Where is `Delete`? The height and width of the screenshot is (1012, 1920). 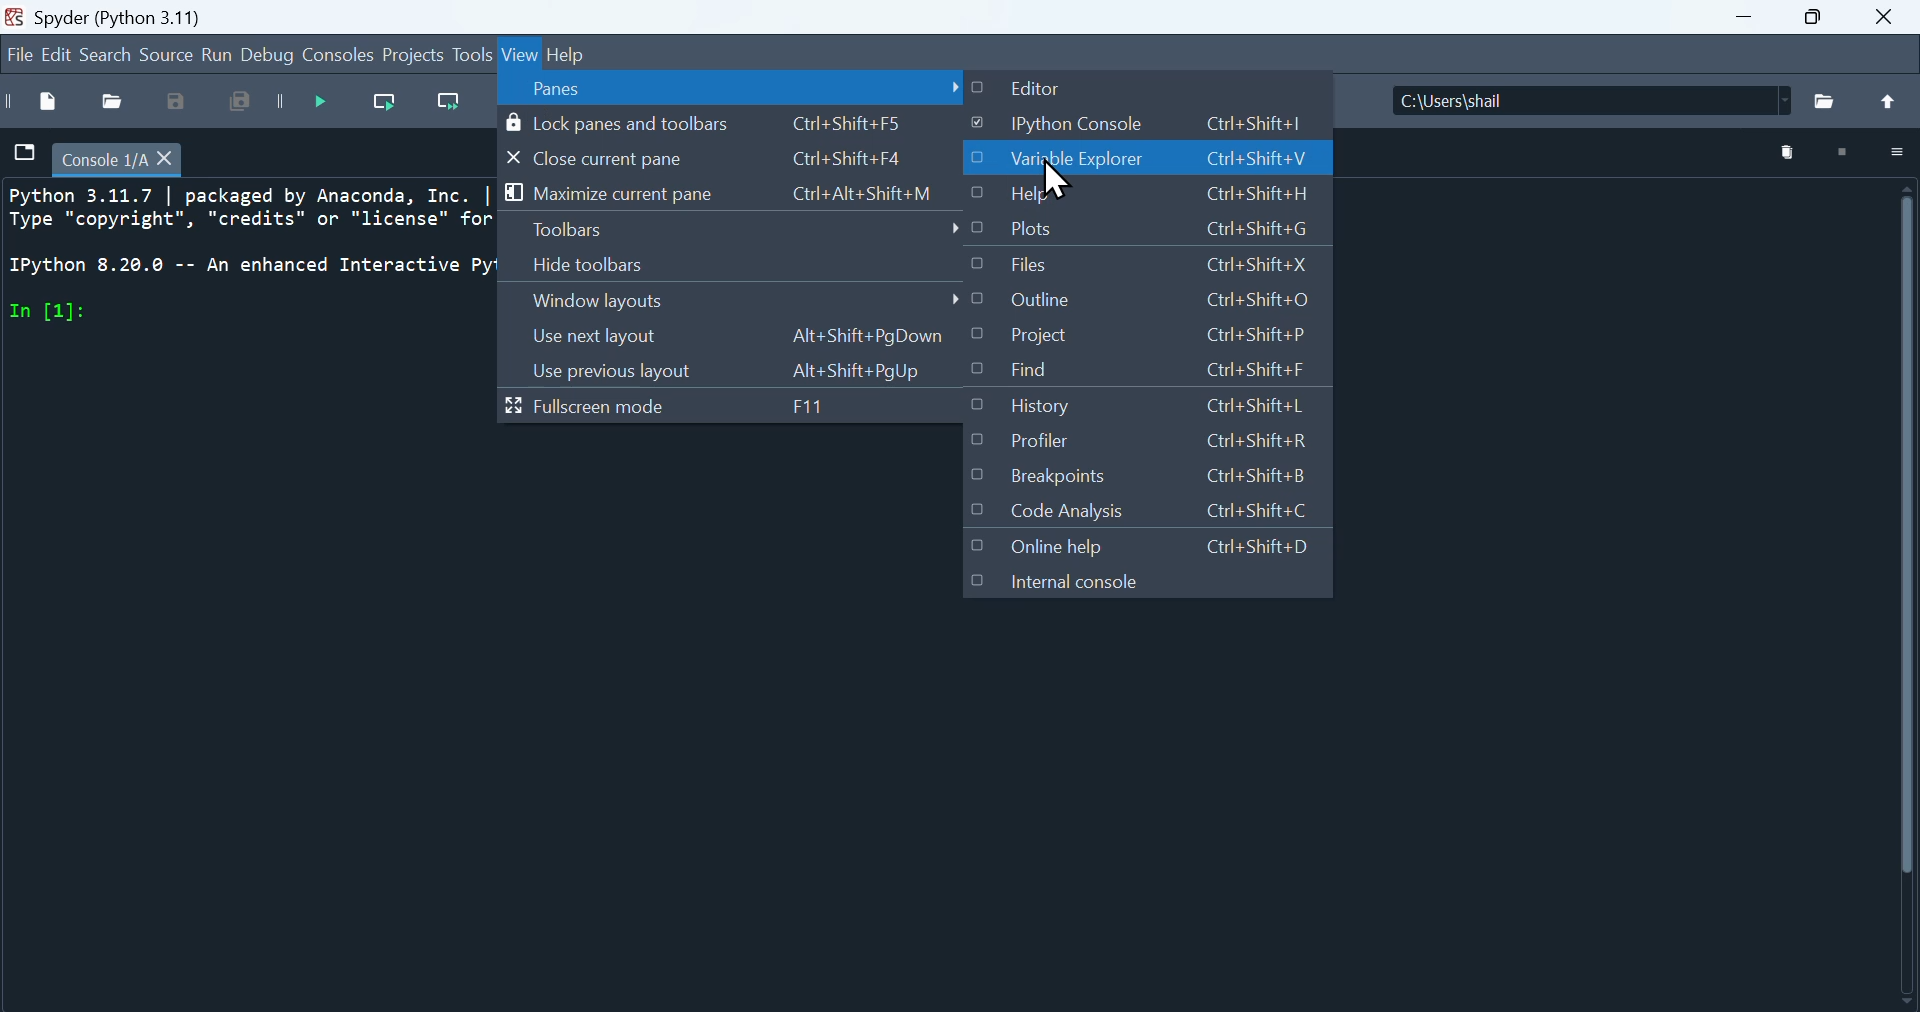 Delete is located at coordinates (1789, 152).